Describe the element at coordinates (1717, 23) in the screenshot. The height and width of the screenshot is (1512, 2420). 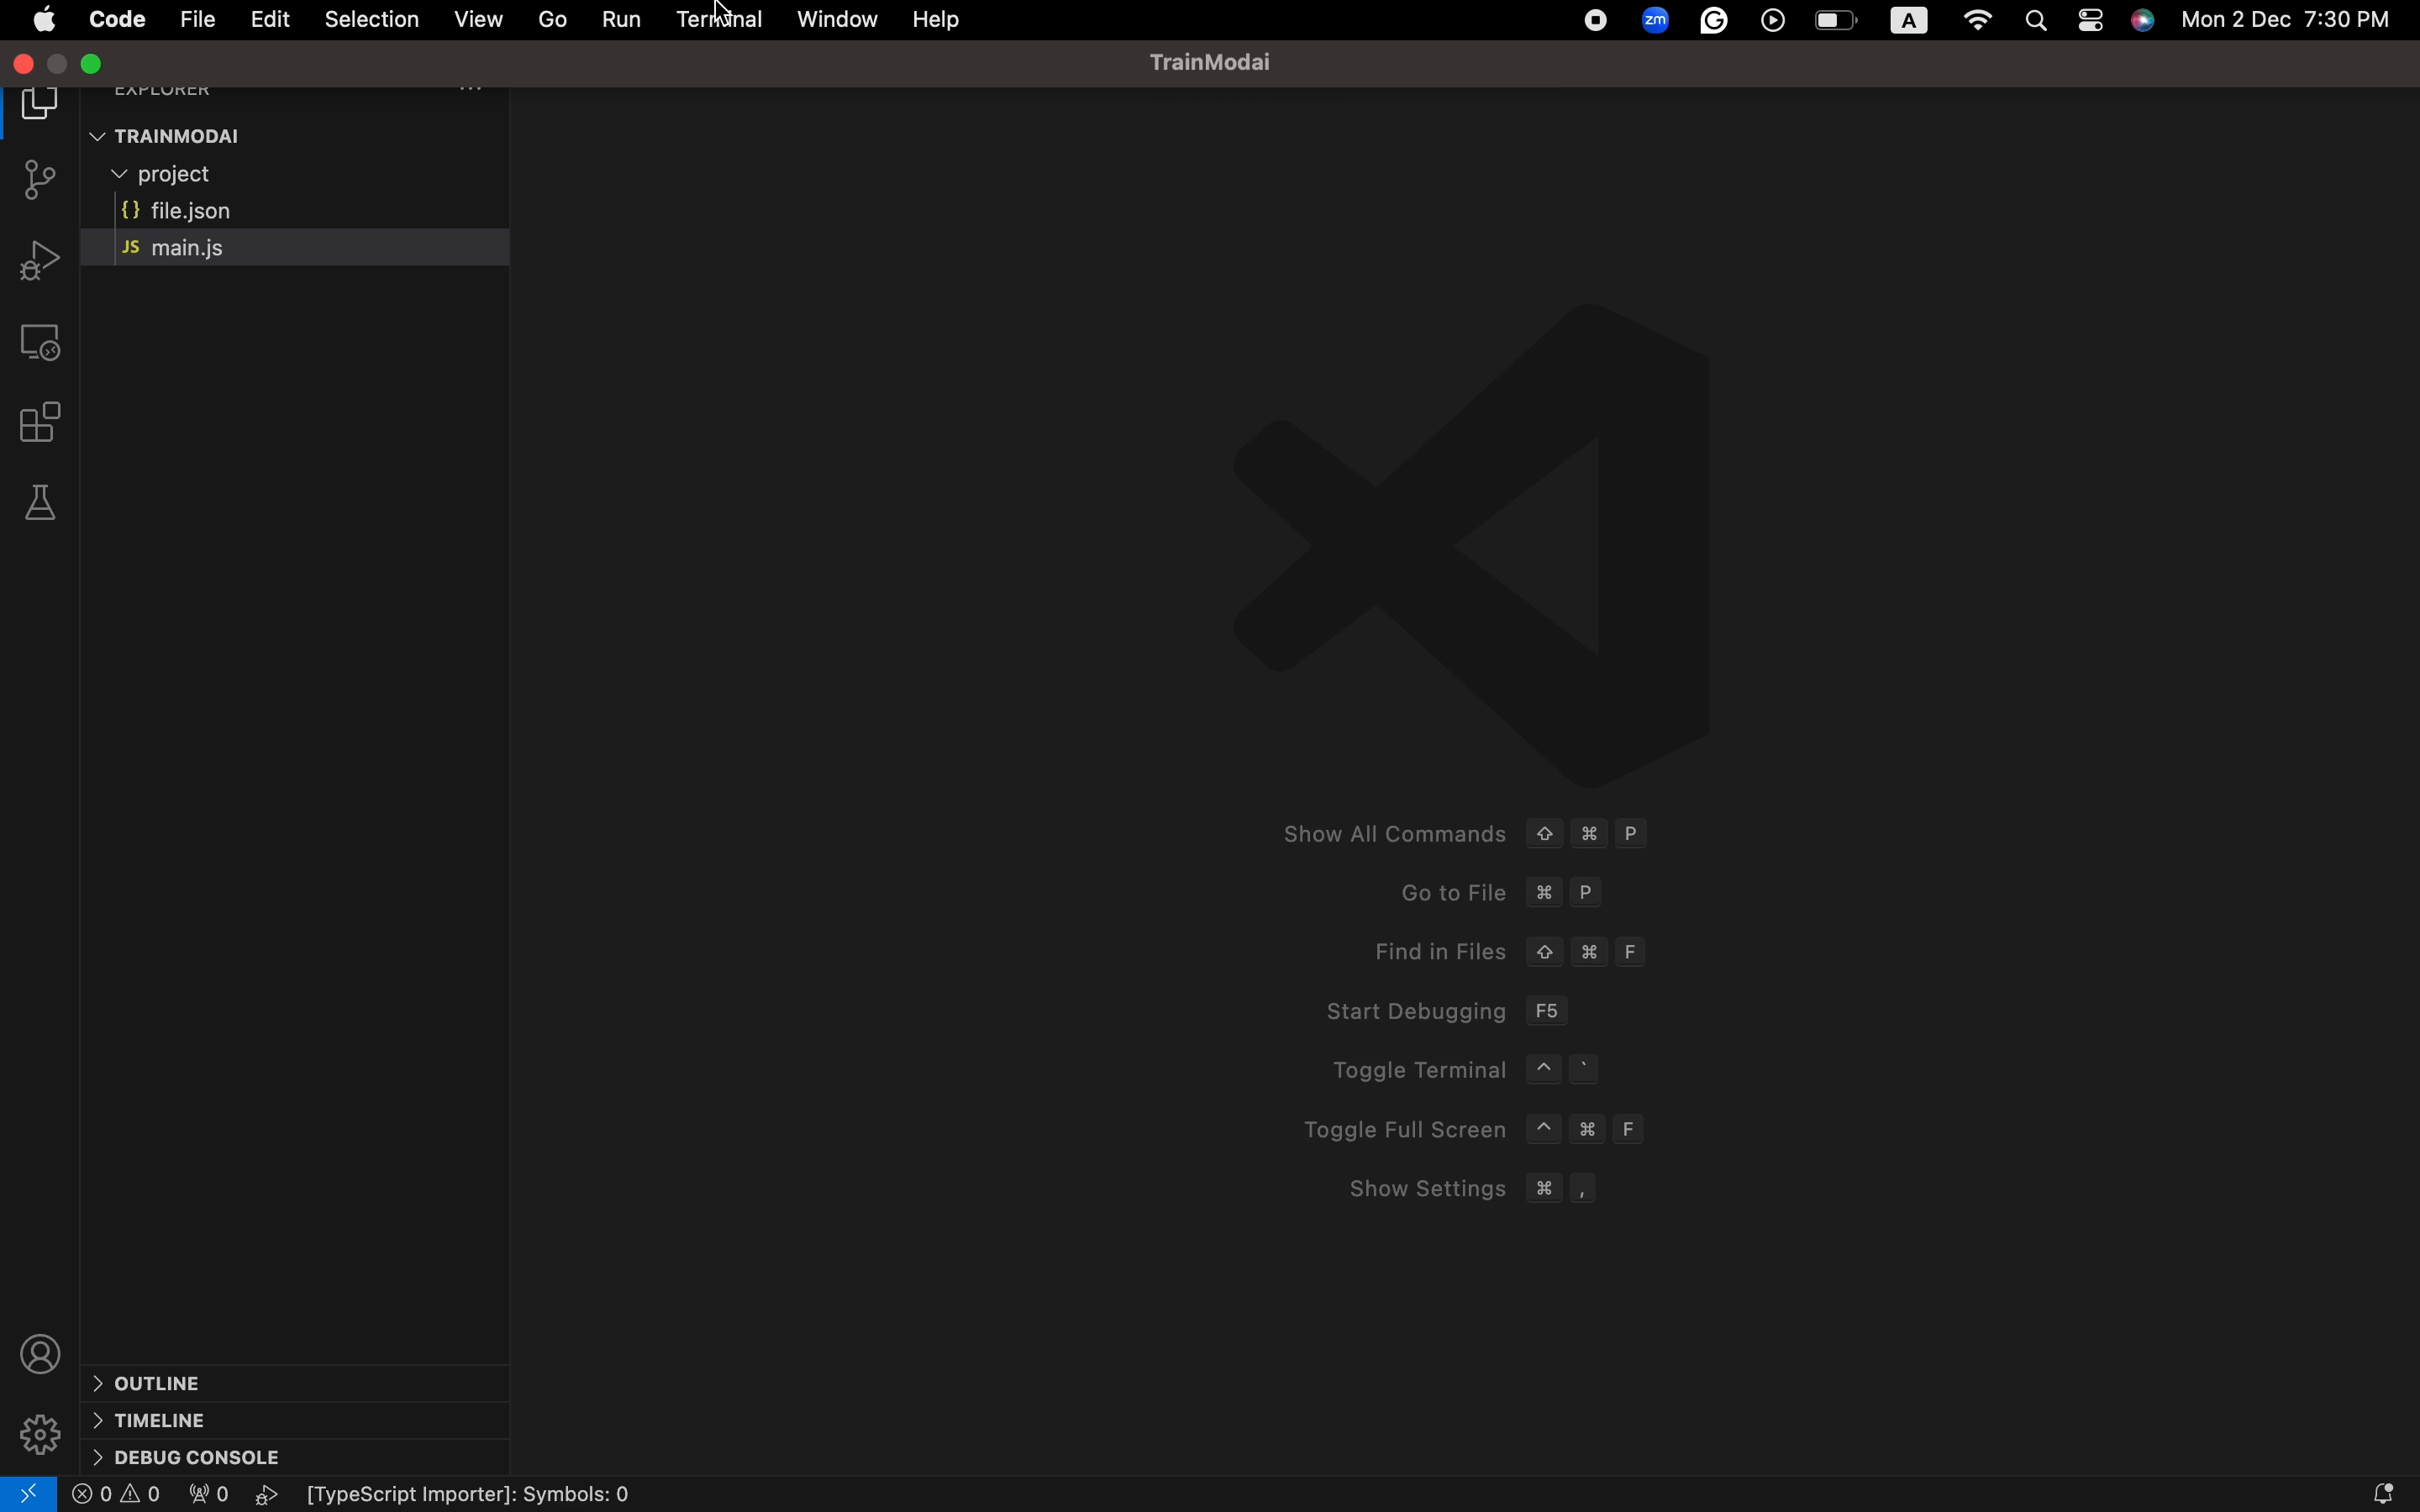
I see `Grammerly` at that location.